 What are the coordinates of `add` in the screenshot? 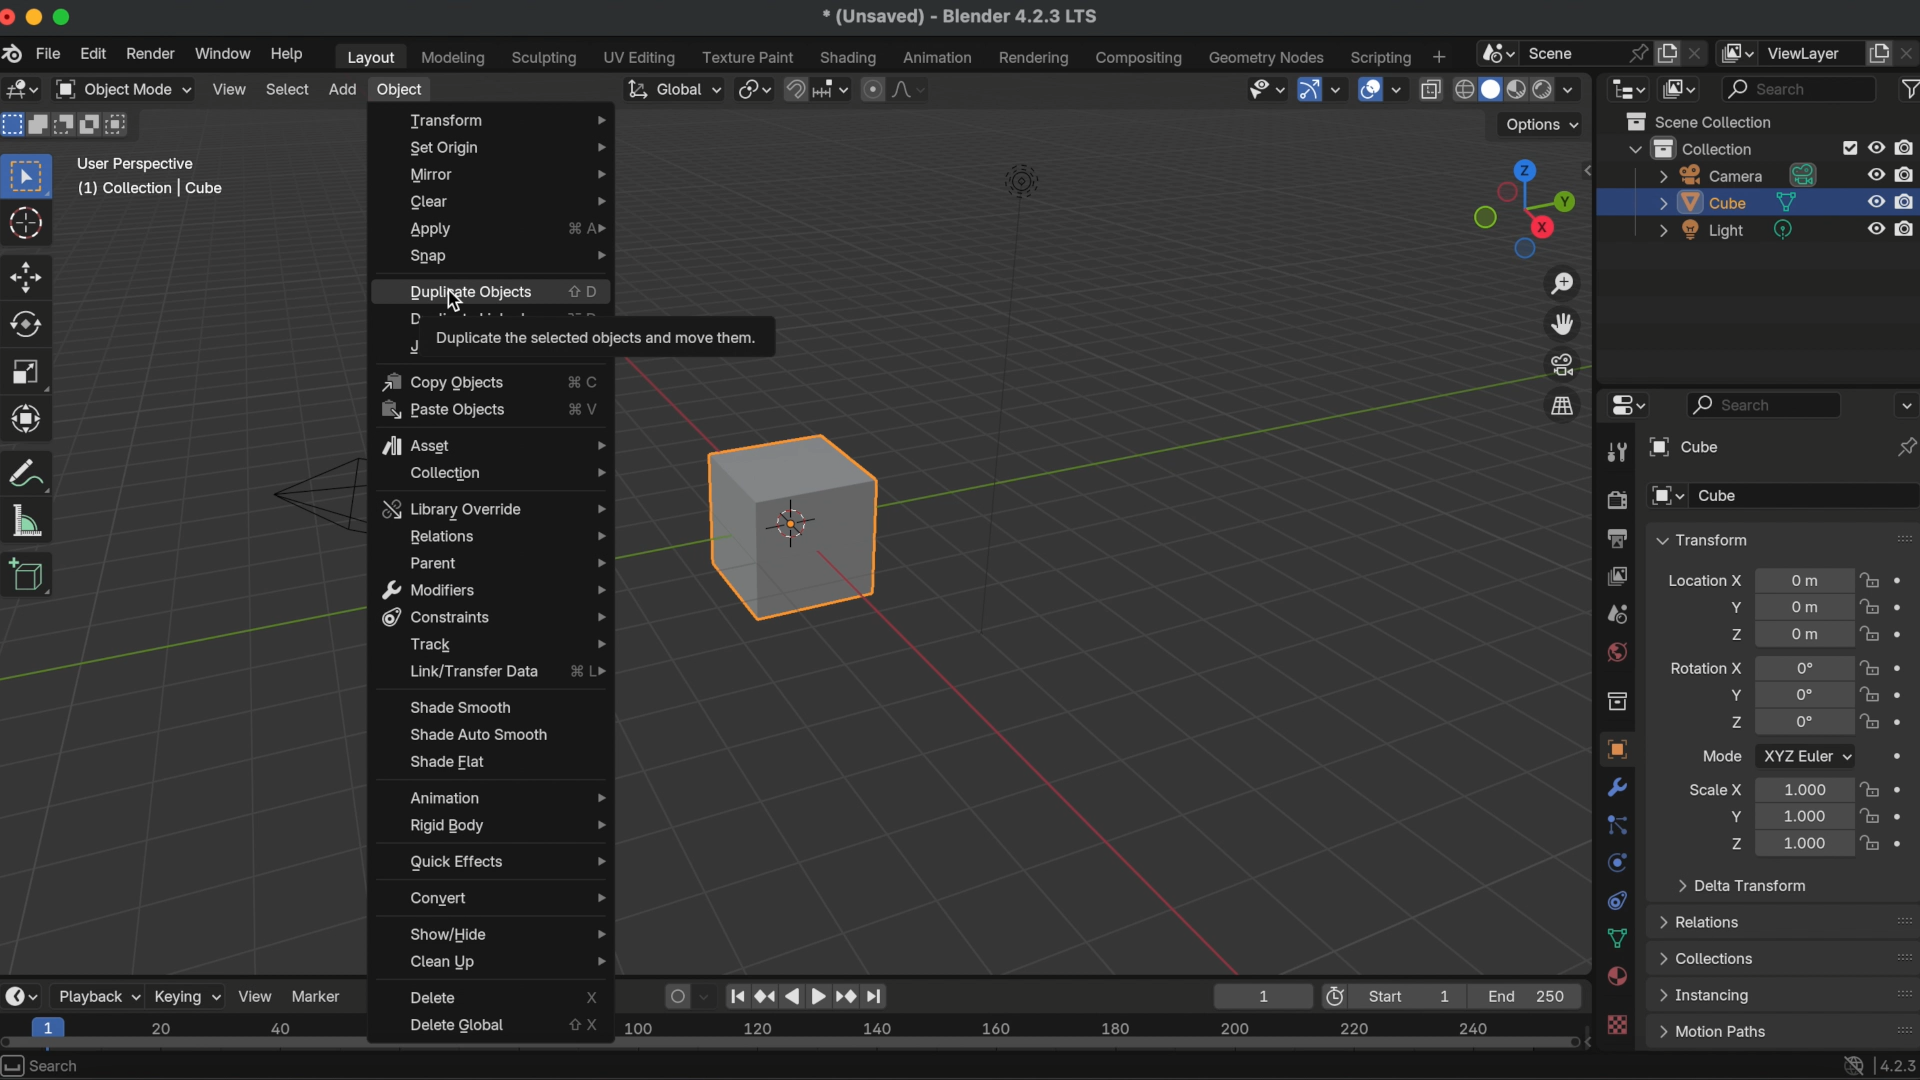 It's located at (342, 89).